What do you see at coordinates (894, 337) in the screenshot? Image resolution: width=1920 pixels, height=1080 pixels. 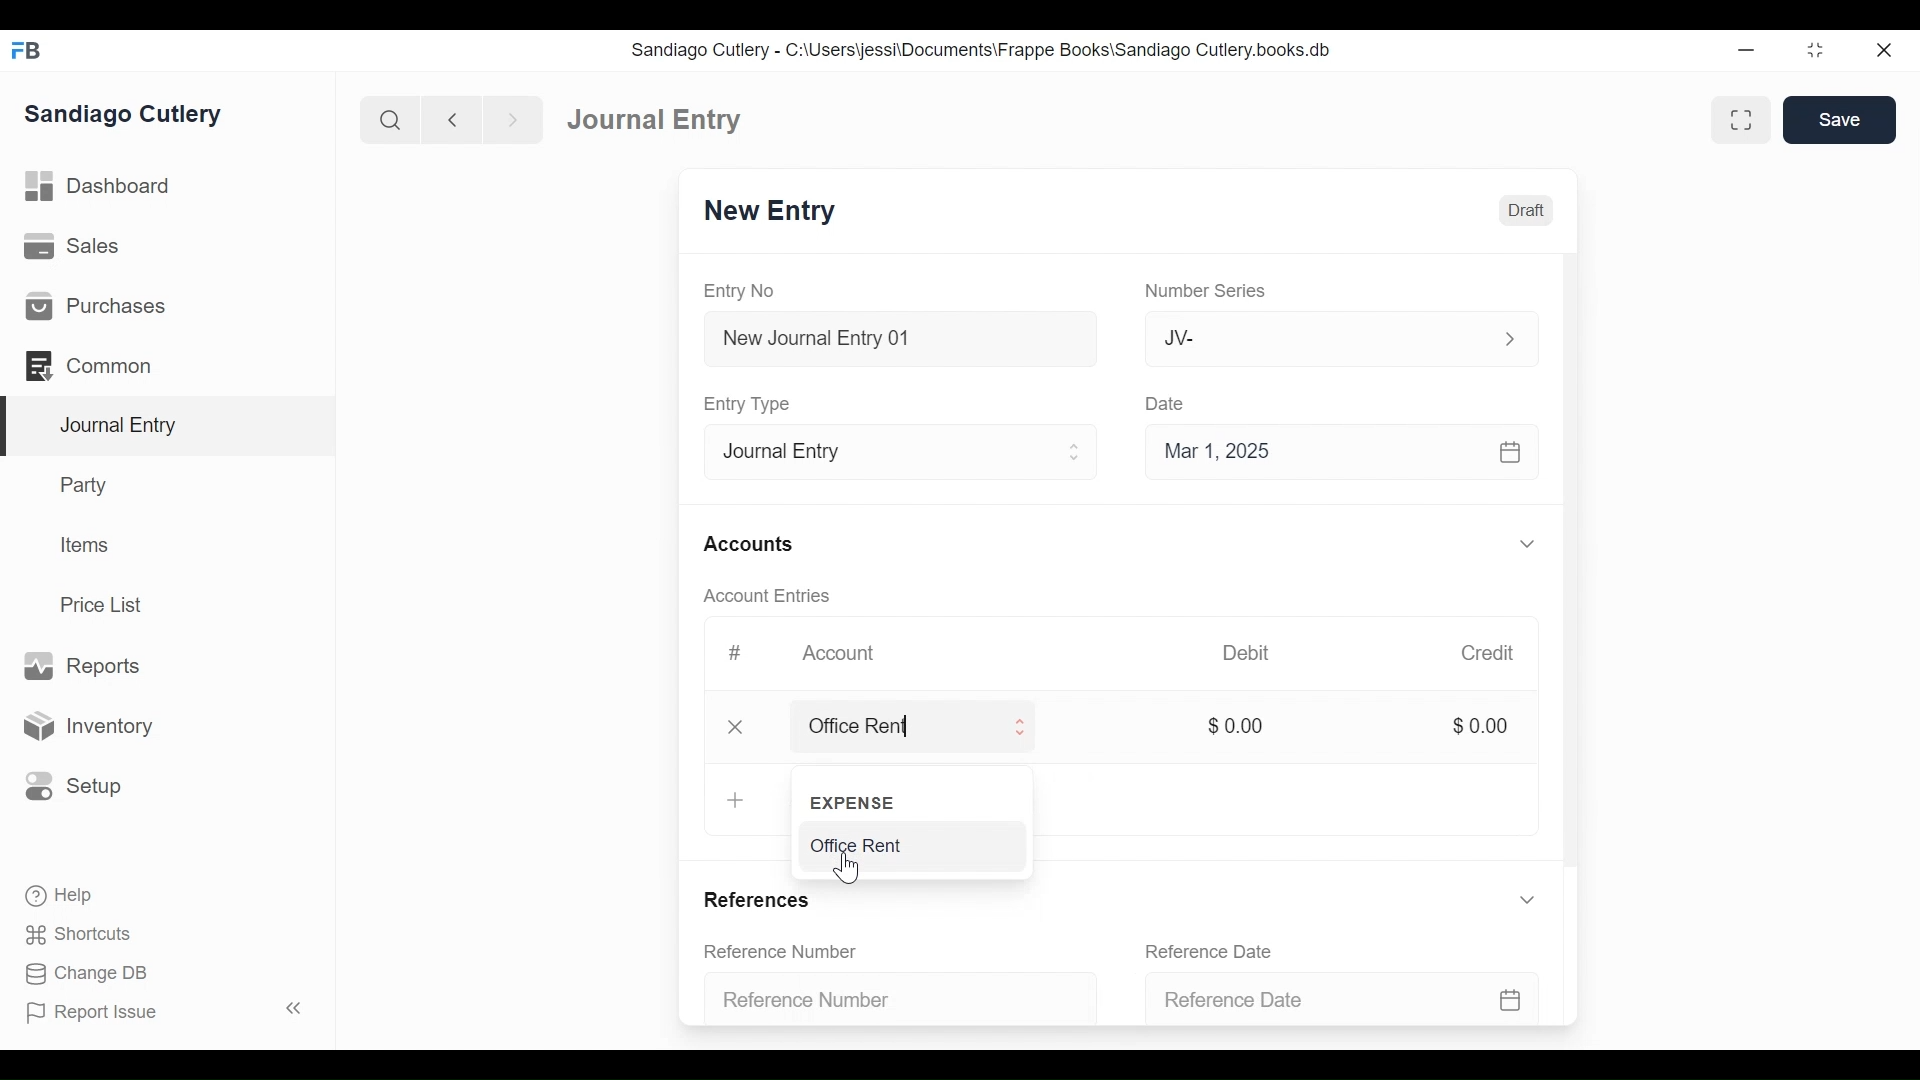 I see `New Journal Entry 01` at bounding box center [894, 337].